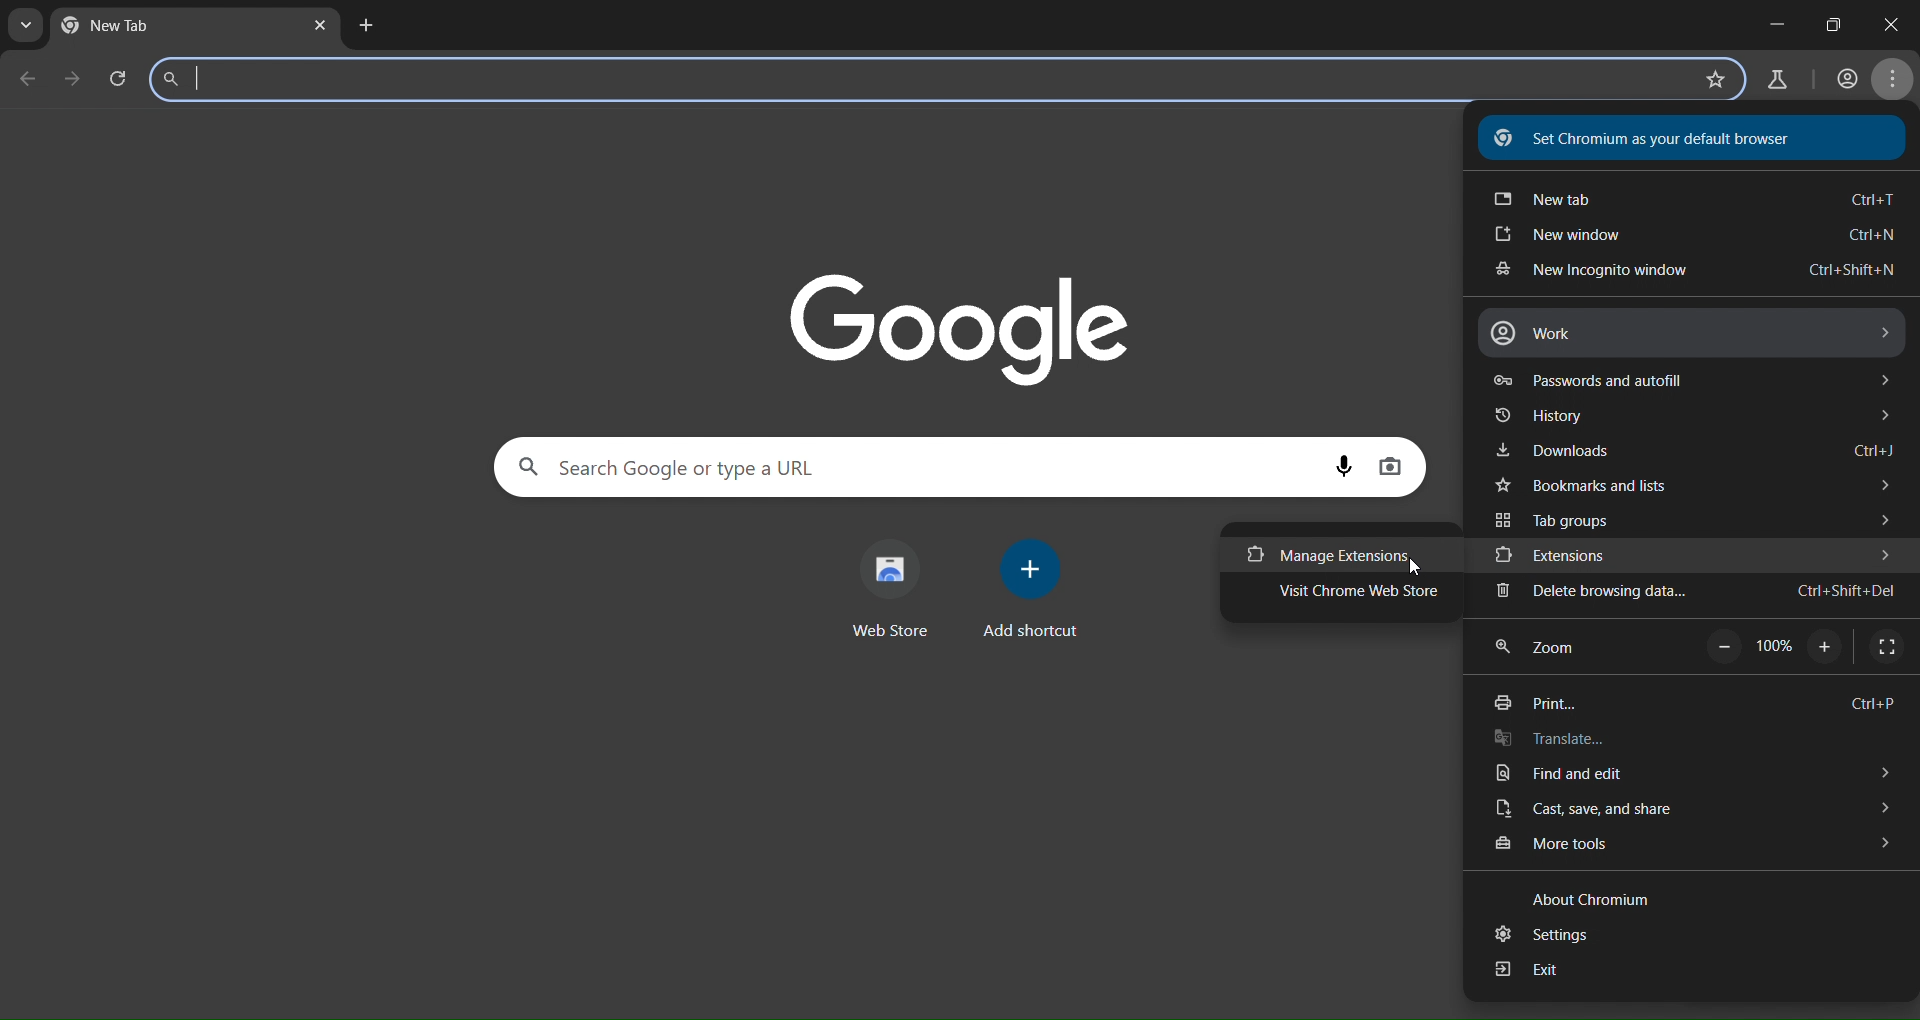 The height and width of the screenshot is (1020, 1920). Describe the element at coordinates (1692, 452) in the screenshot. I see `downloads` at that location.